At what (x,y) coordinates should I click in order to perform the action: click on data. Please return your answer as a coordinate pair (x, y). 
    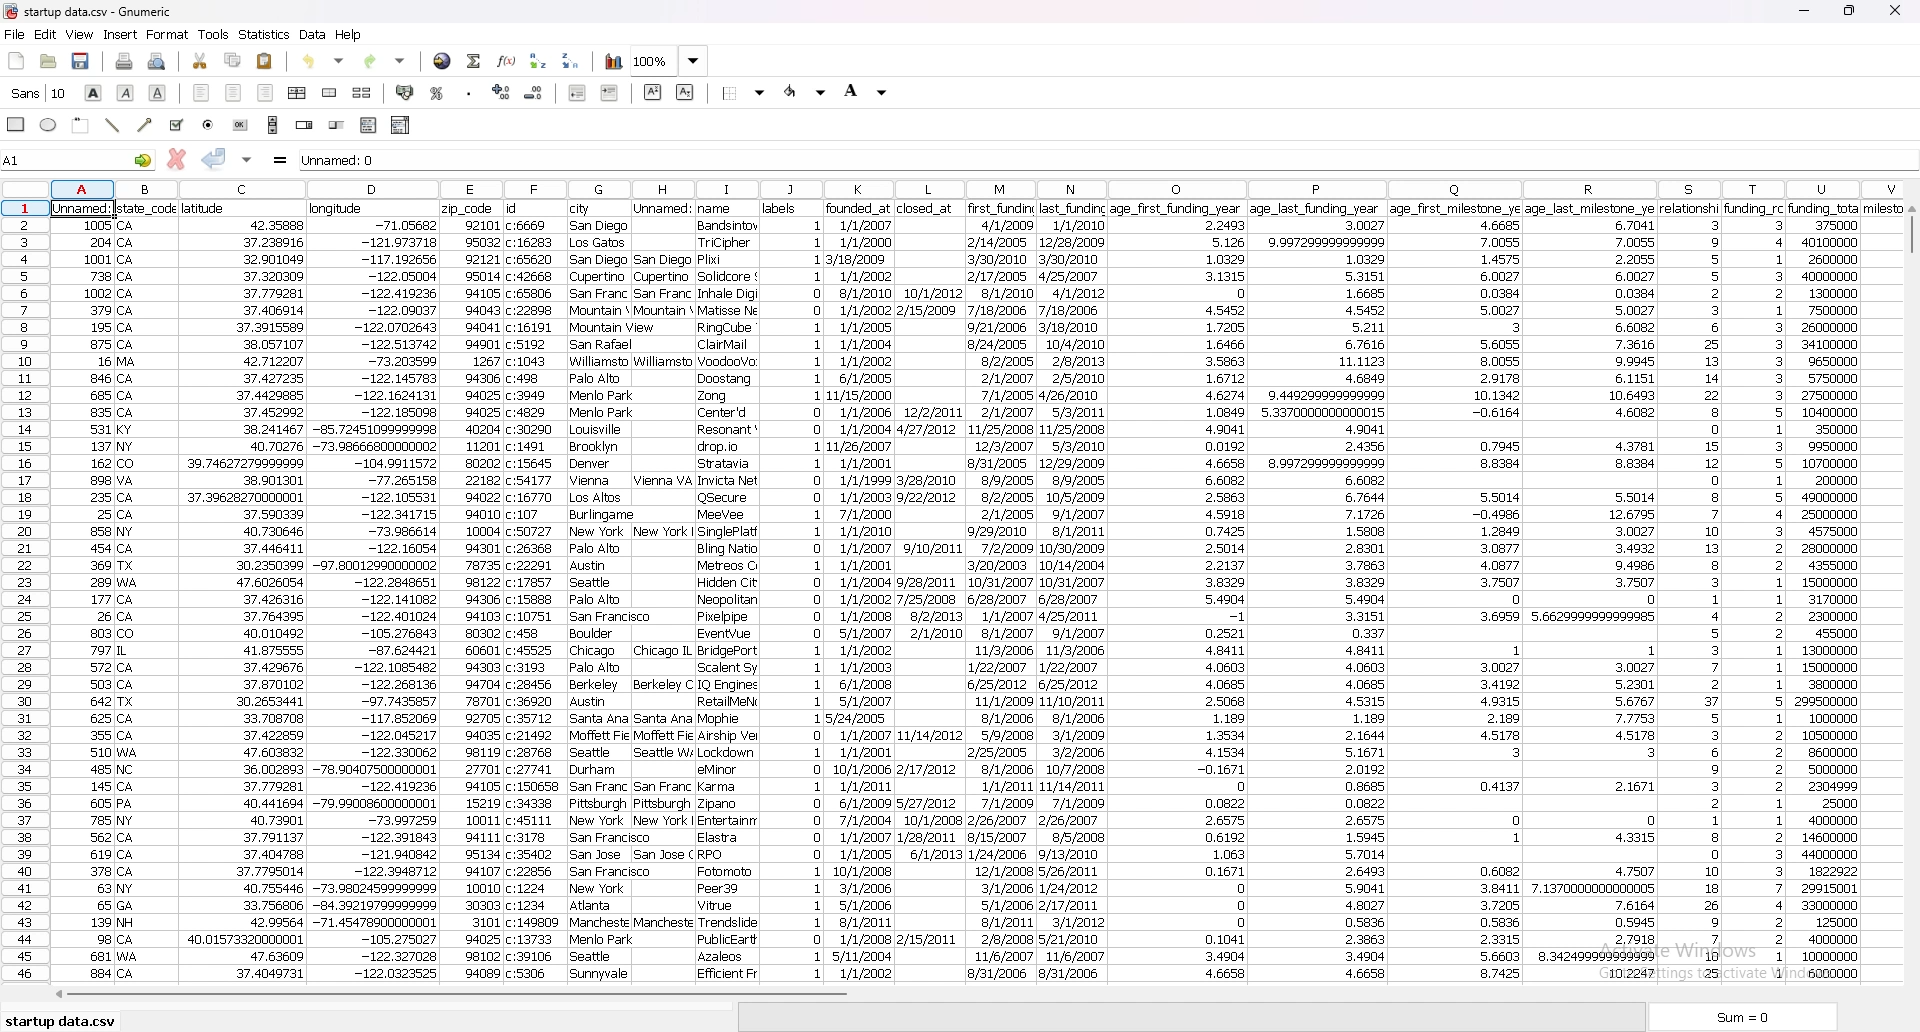
    Looking at the image, I should click on (1588, 588).